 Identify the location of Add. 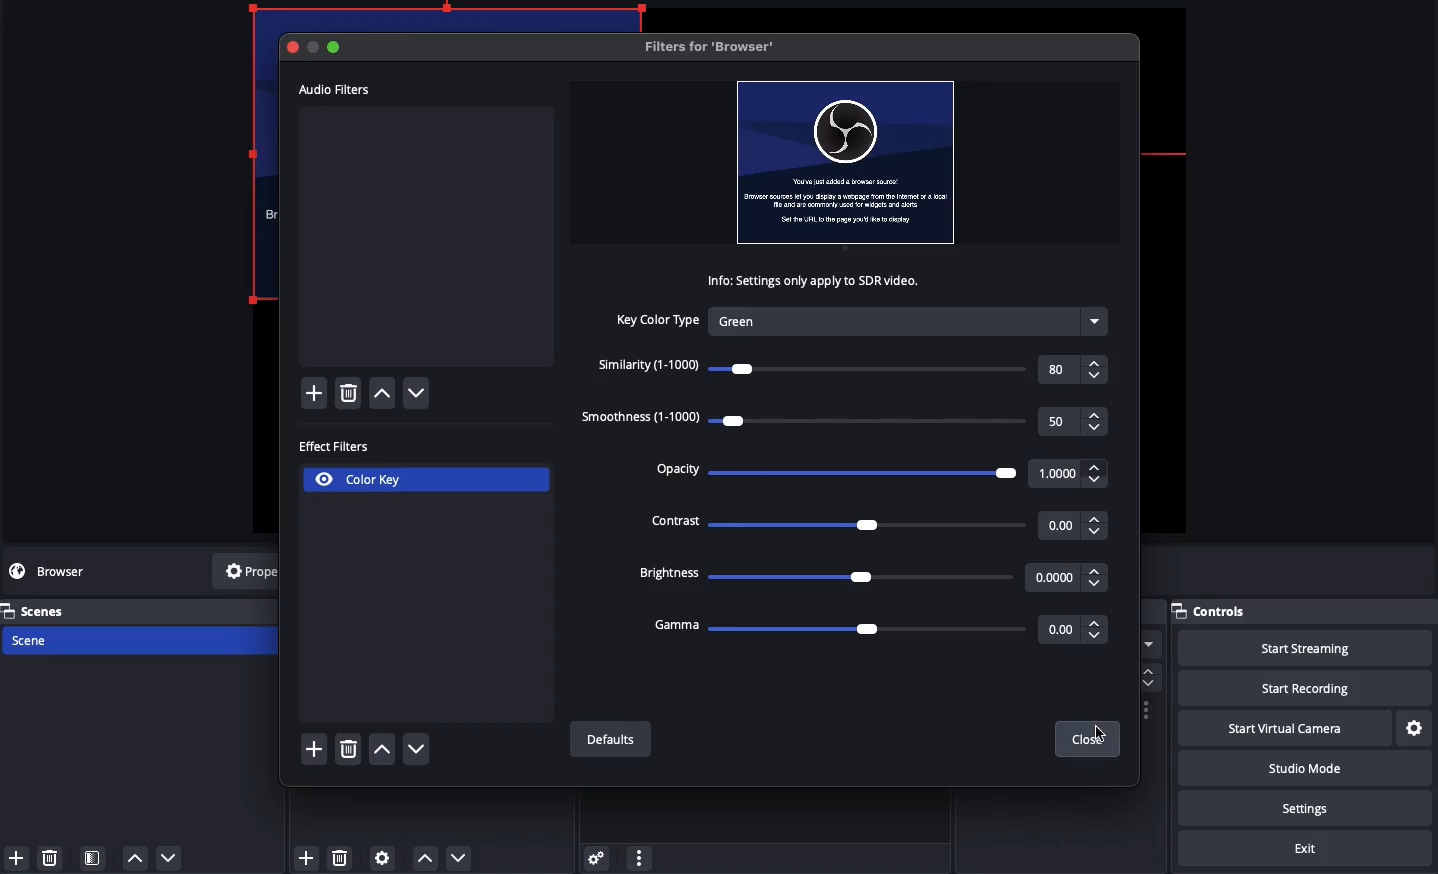
(316, 747).